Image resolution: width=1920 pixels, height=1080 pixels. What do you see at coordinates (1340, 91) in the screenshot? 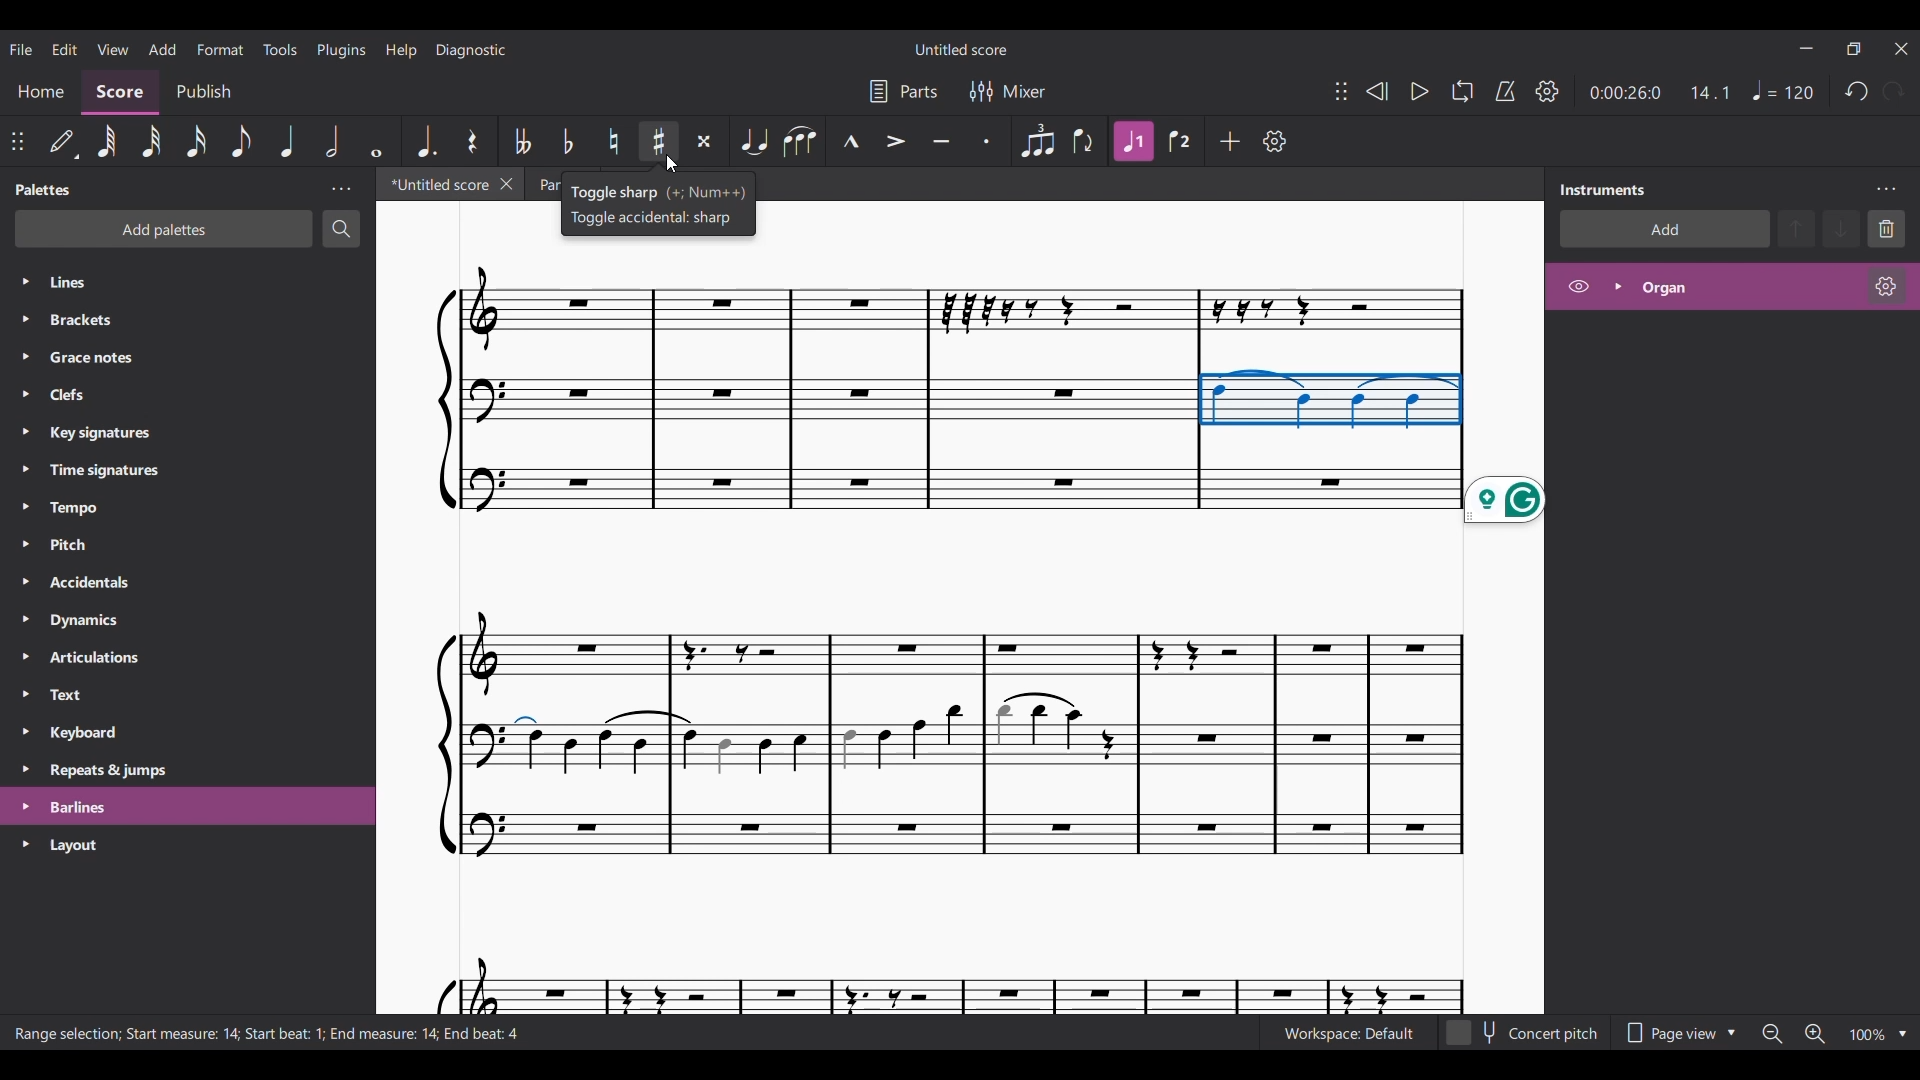
I see `Change position of toolbar attached` at bounding box center [1340, 91].